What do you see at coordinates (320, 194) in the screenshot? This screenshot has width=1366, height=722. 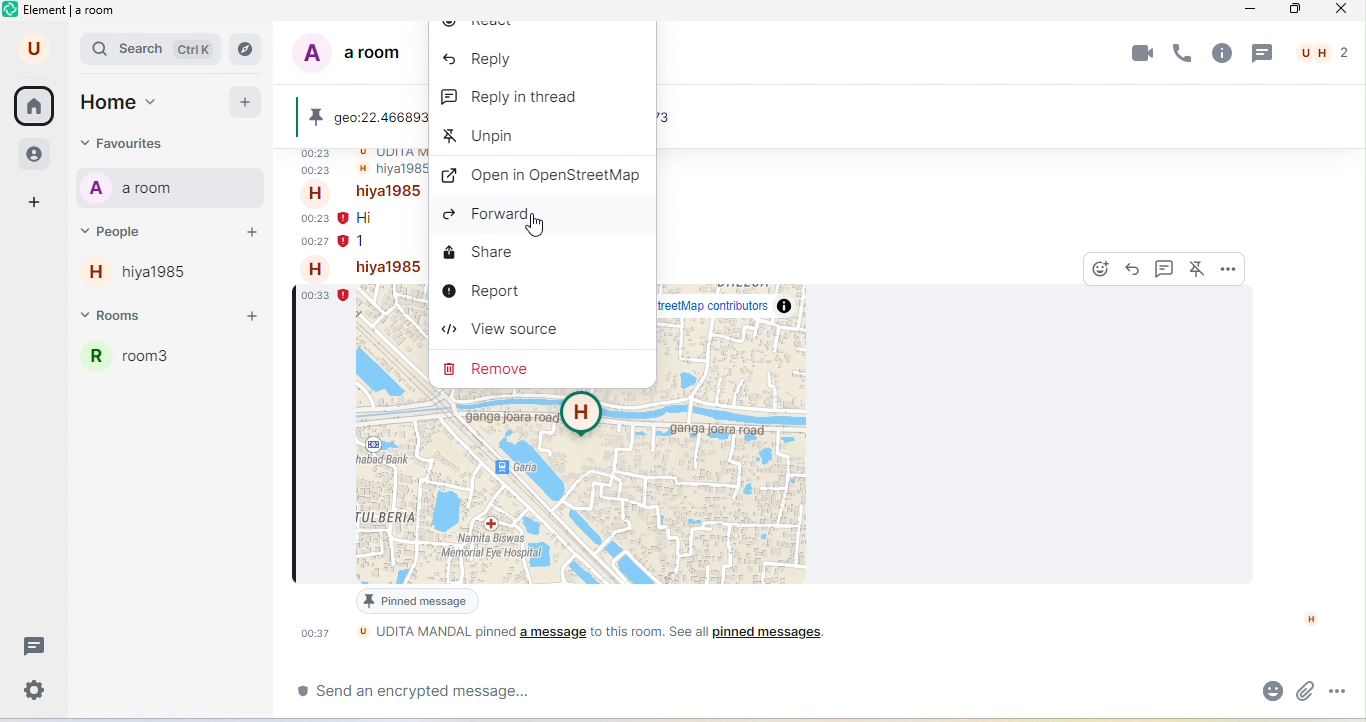 I see `h` at bounding box center [320, 194].